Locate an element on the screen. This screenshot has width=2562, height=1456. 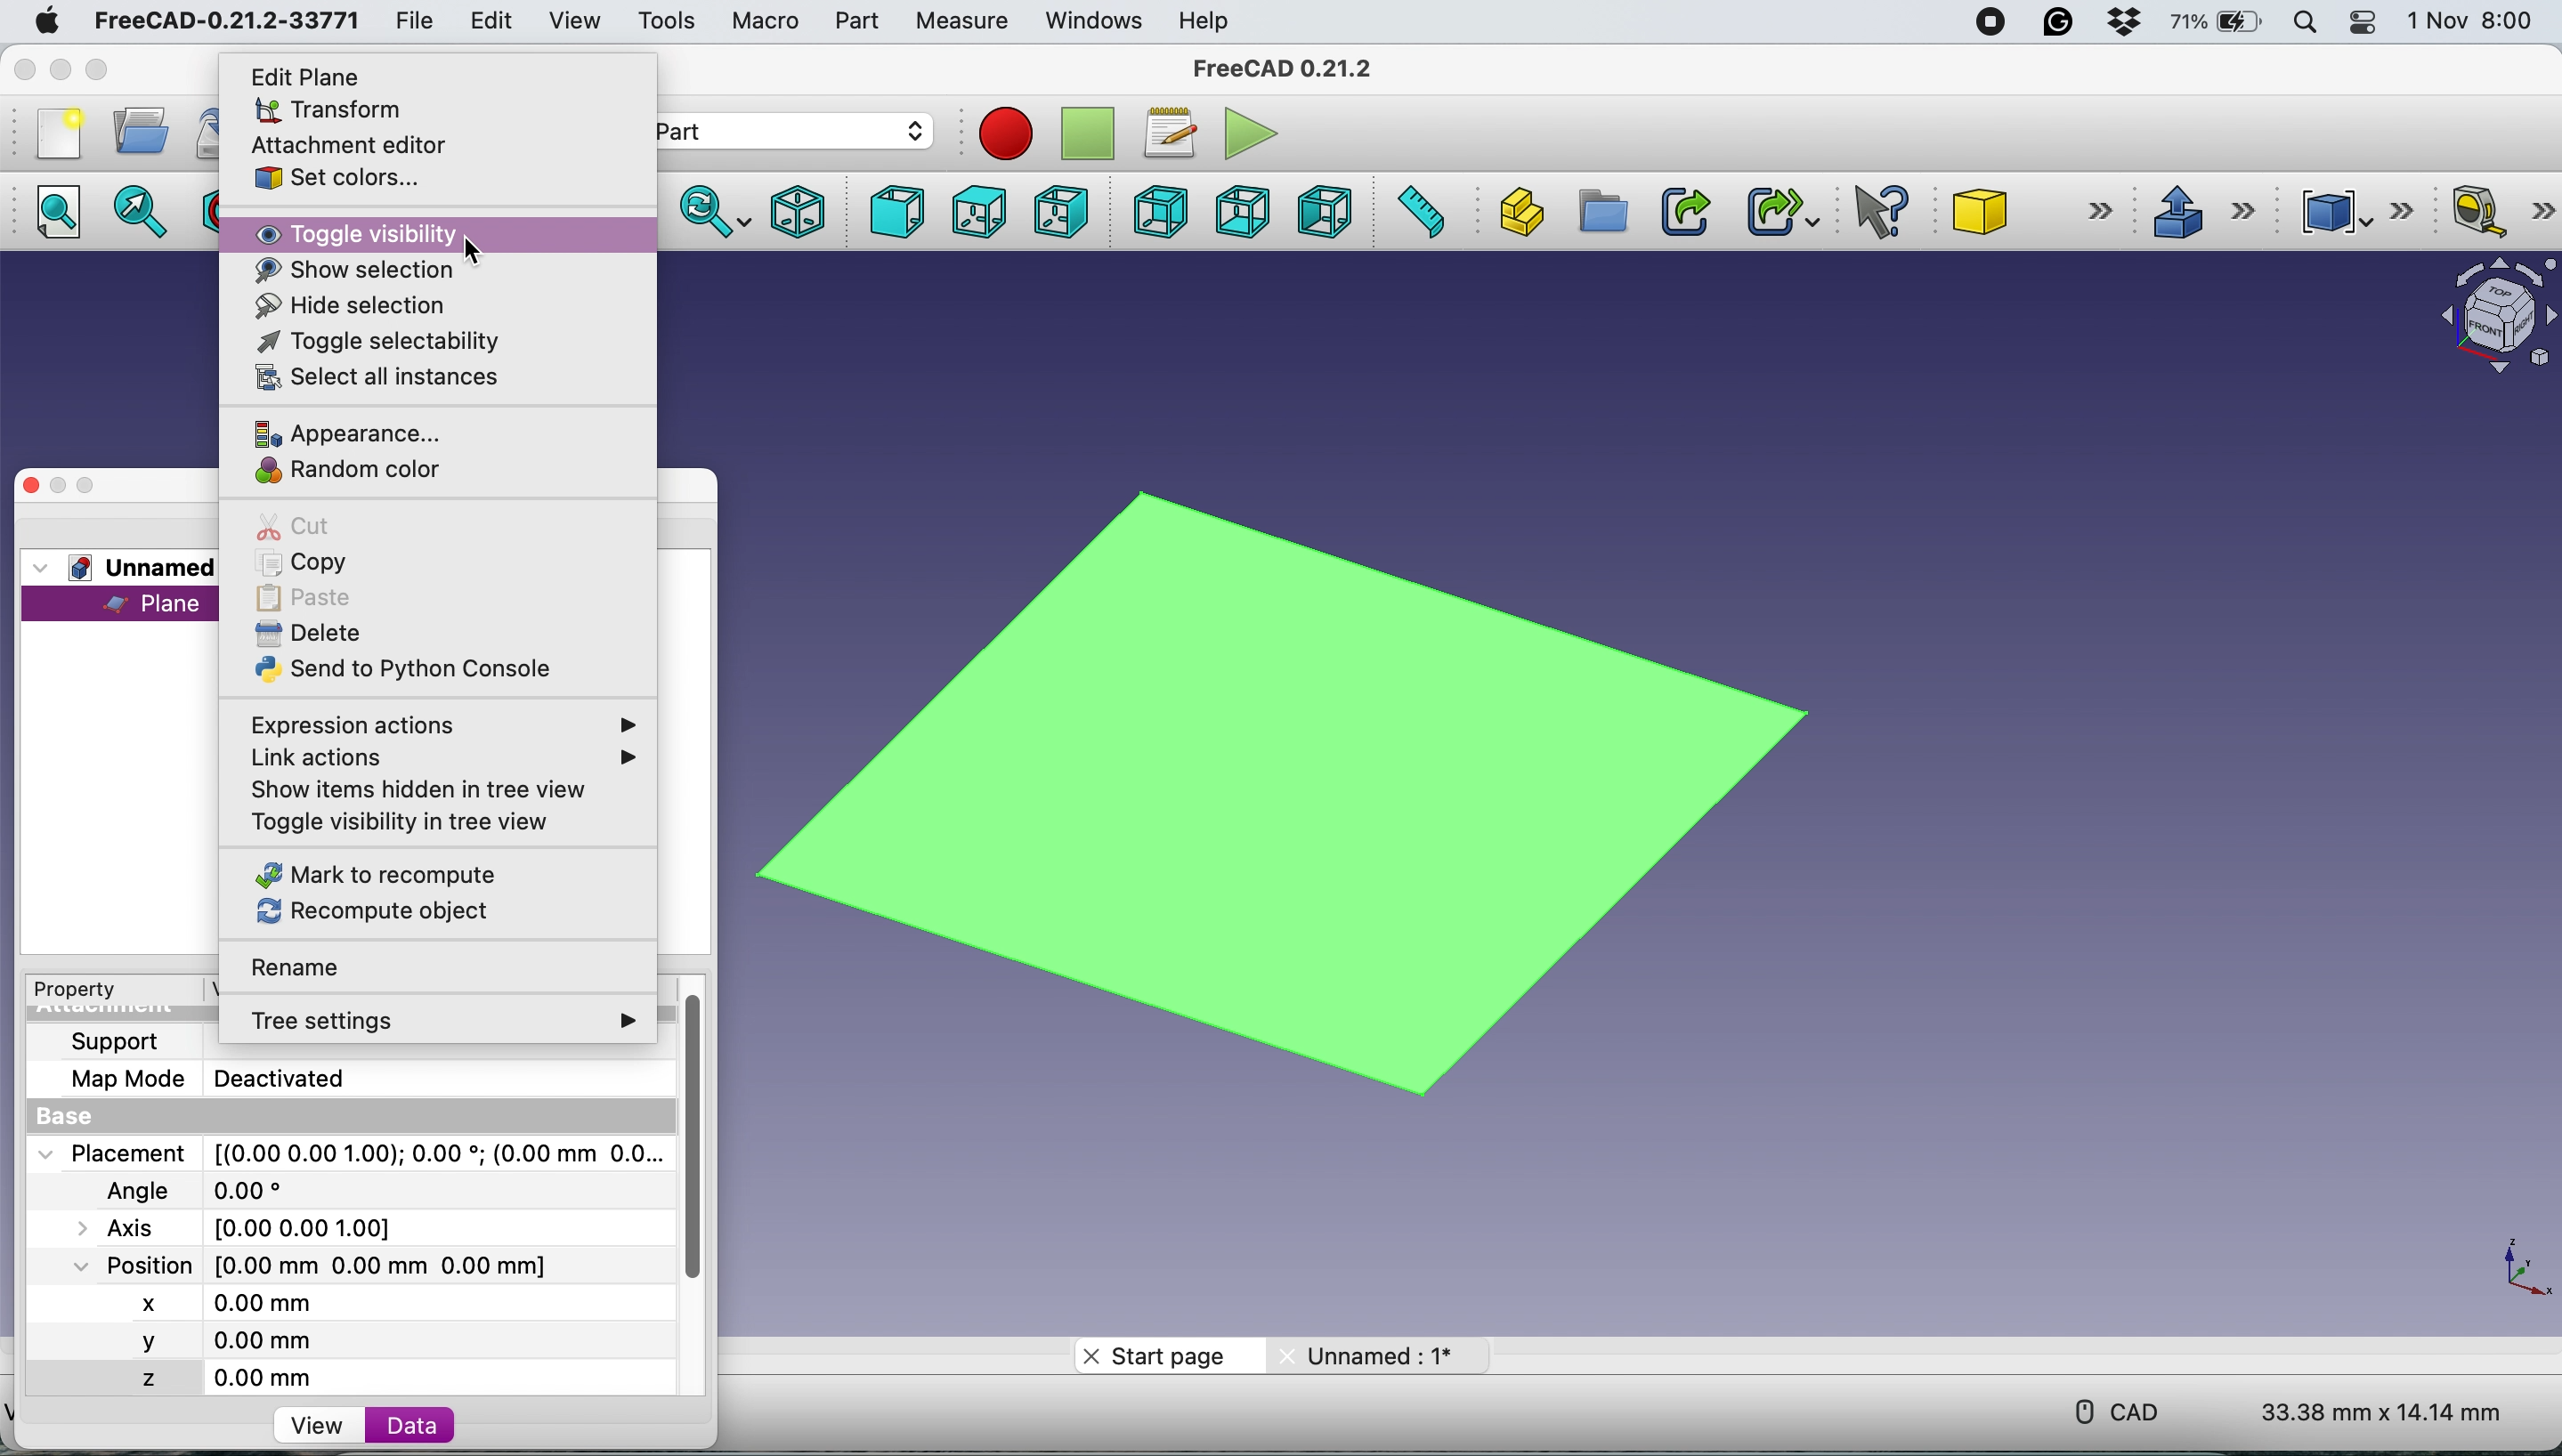
rename is located at coordinates (300, 970).